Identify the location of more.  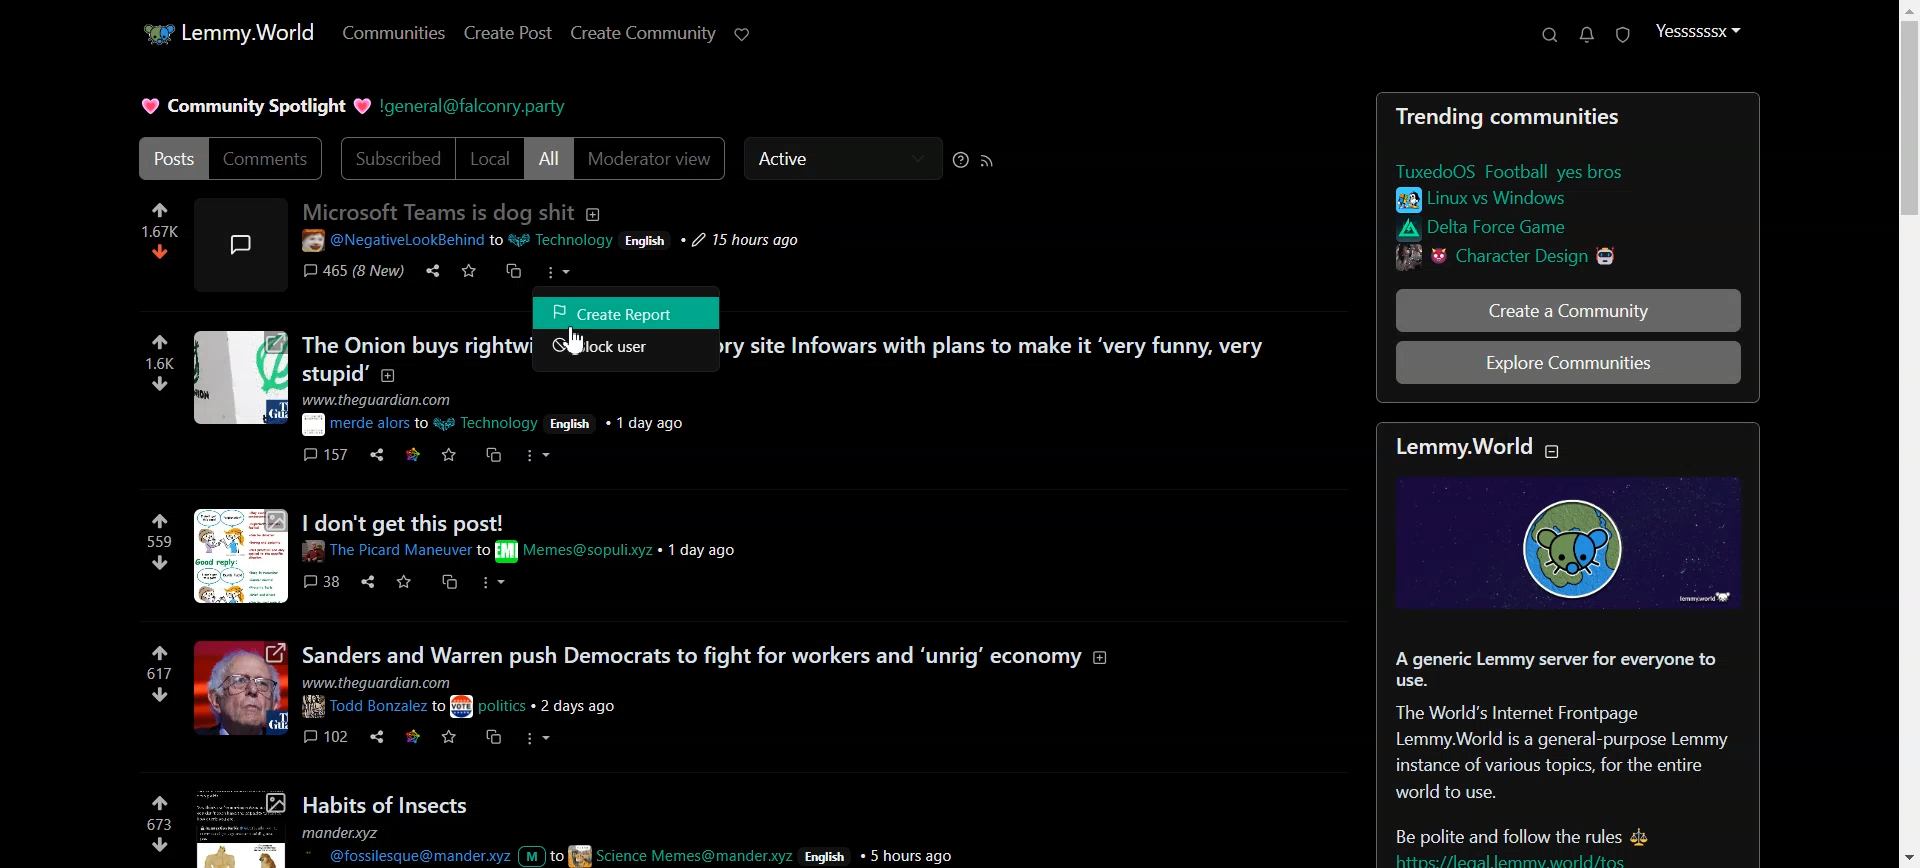
(494, 581).